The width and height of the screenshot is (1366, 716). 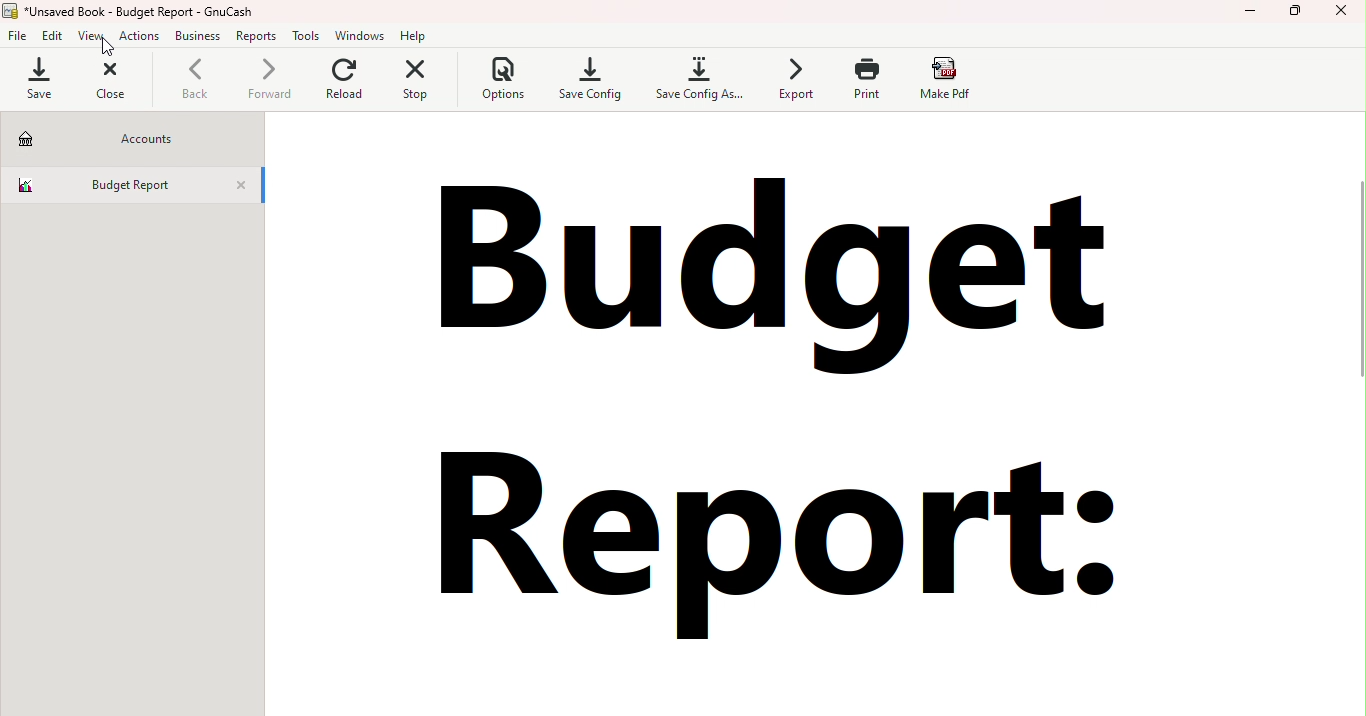 What do you see at coordinates (429, 86) in the screenshot?
I see `Stop` at bounding box center [429, 86].